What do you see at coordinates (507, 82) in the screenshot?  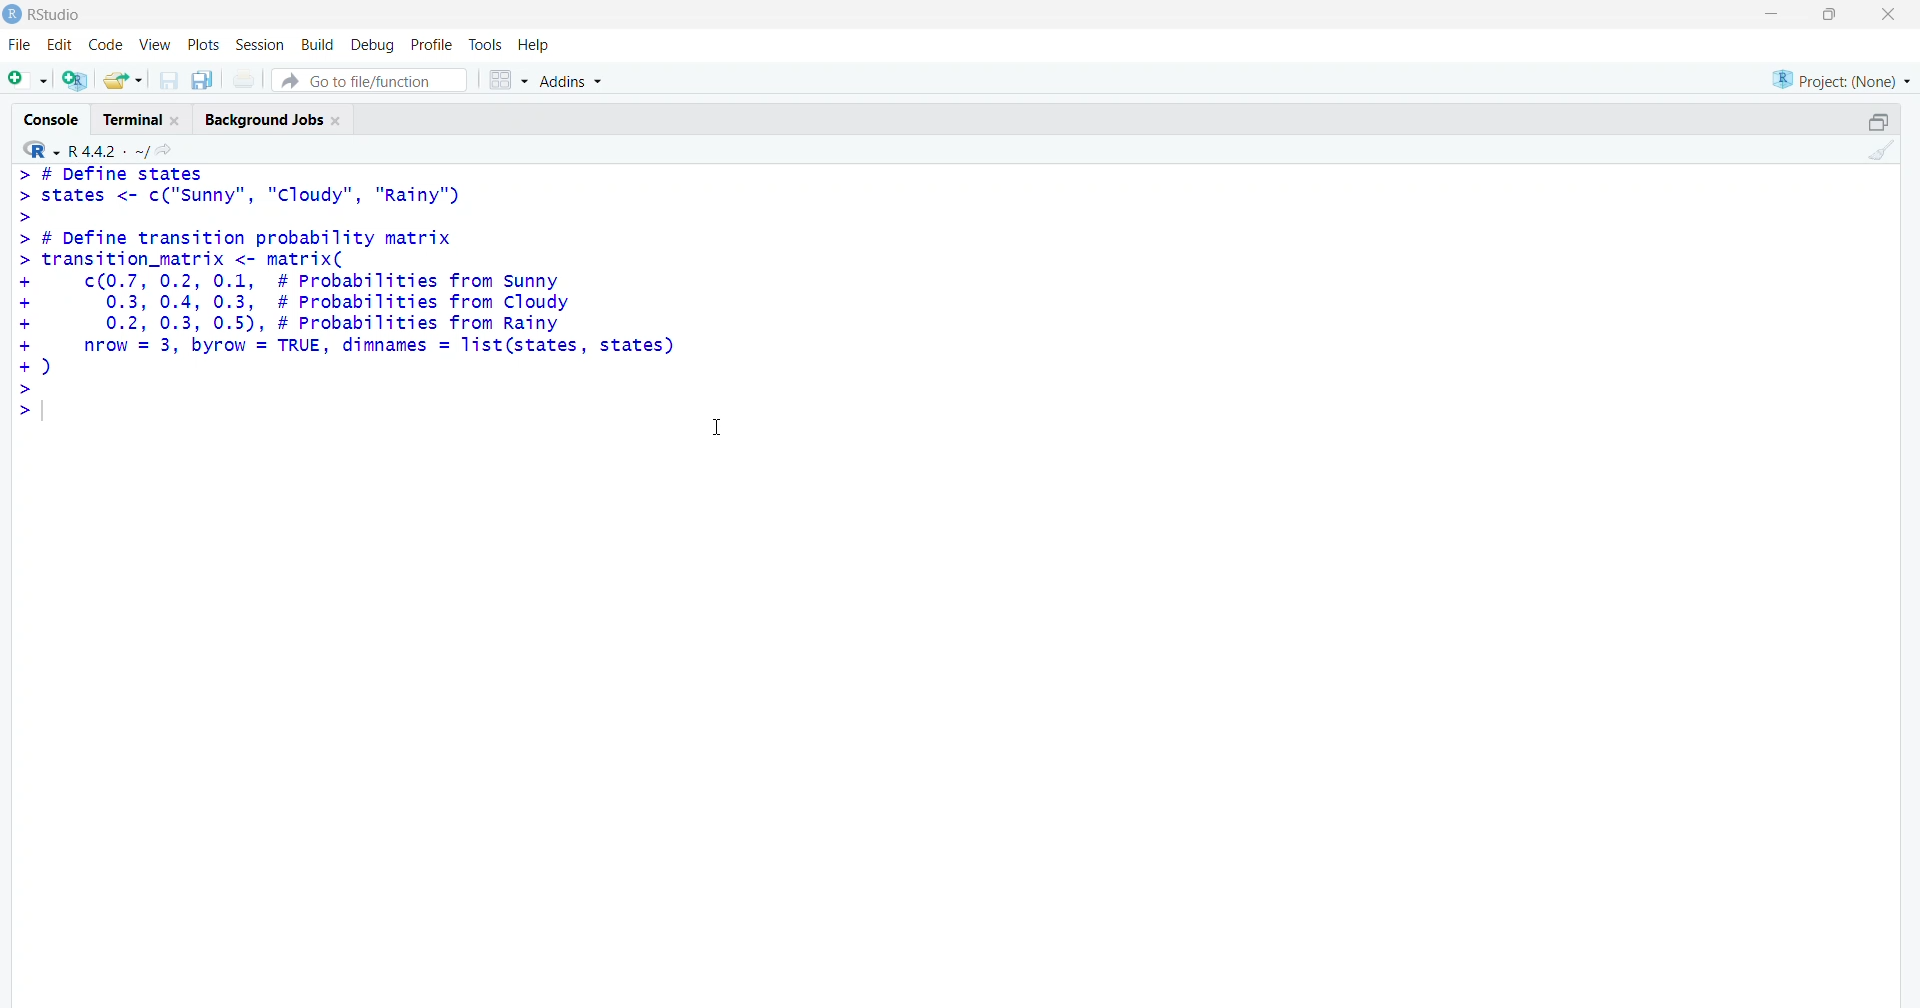 I see `workspace panes` at bounding box center [507, 82].